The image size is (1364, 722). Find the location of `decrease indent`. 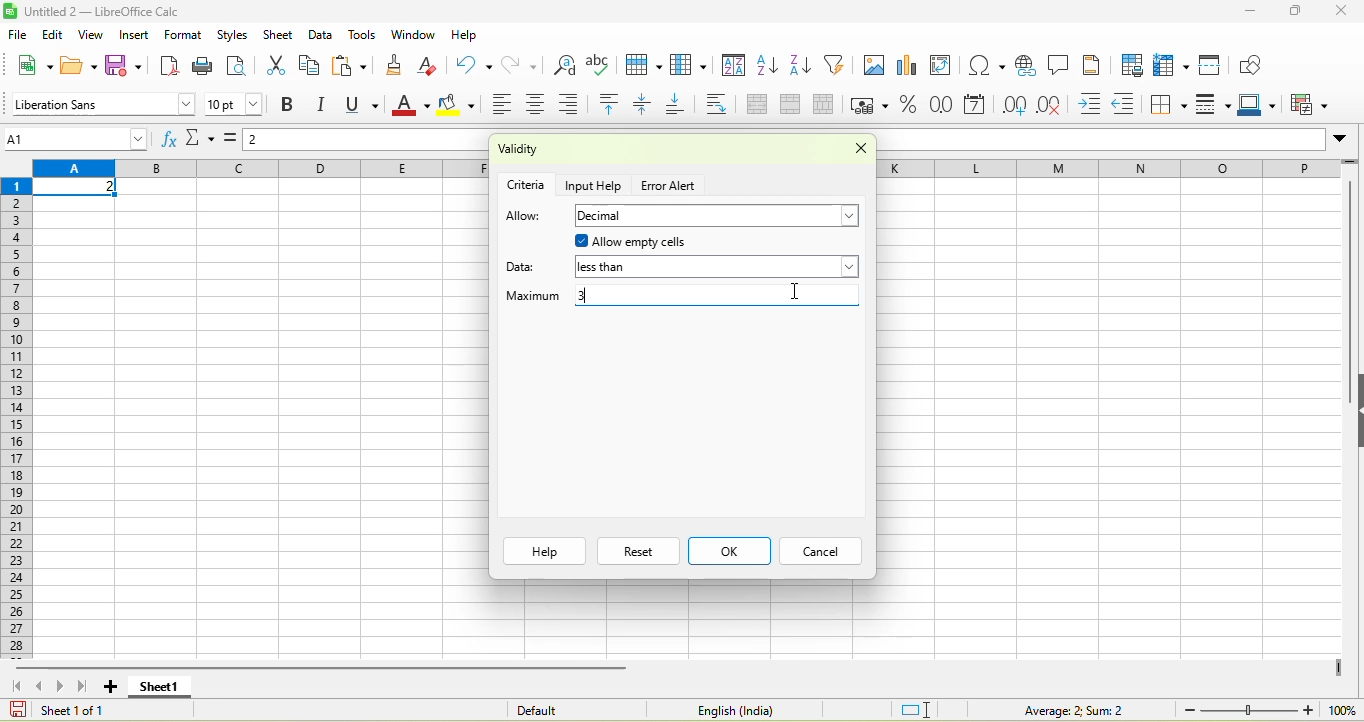

decrease indent is located at coordinates (1129, 106).